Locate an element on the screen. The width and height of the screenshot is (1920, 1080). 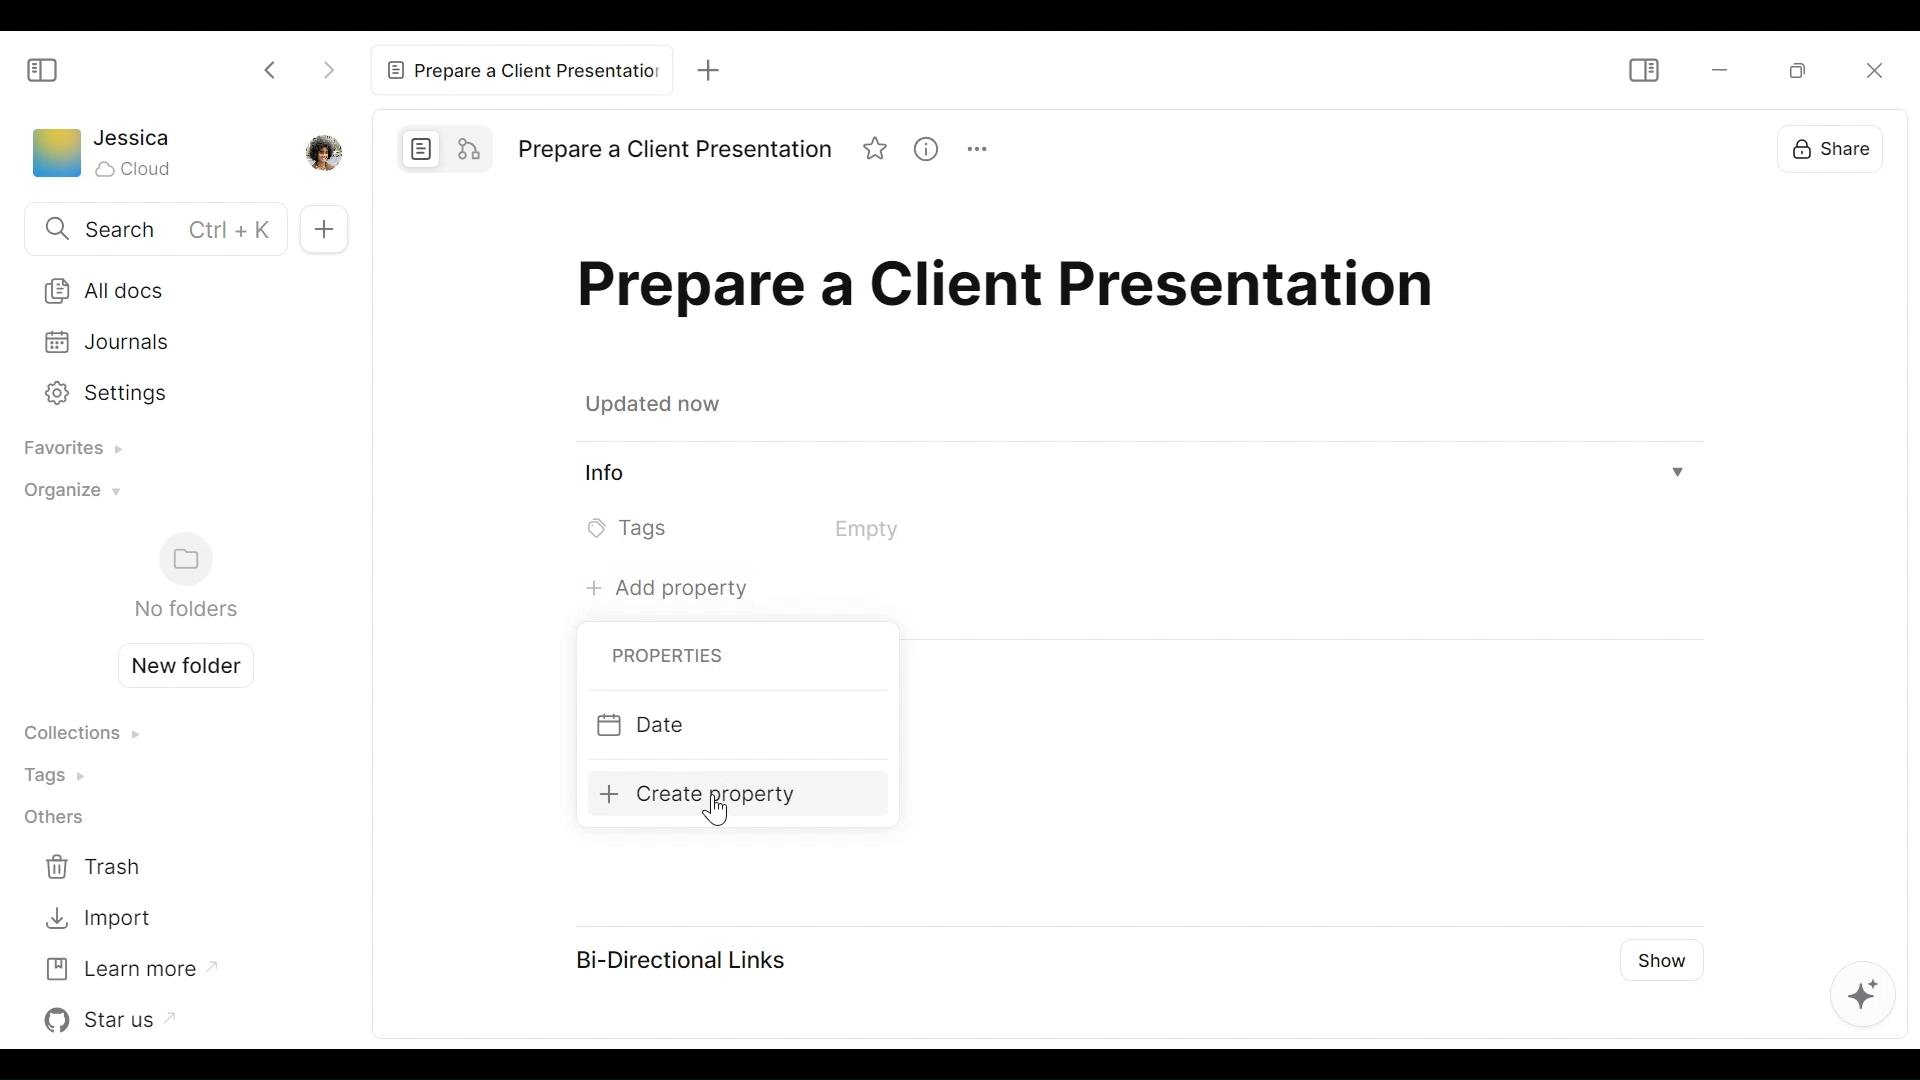
Tags is located at coordinates (772, 528).